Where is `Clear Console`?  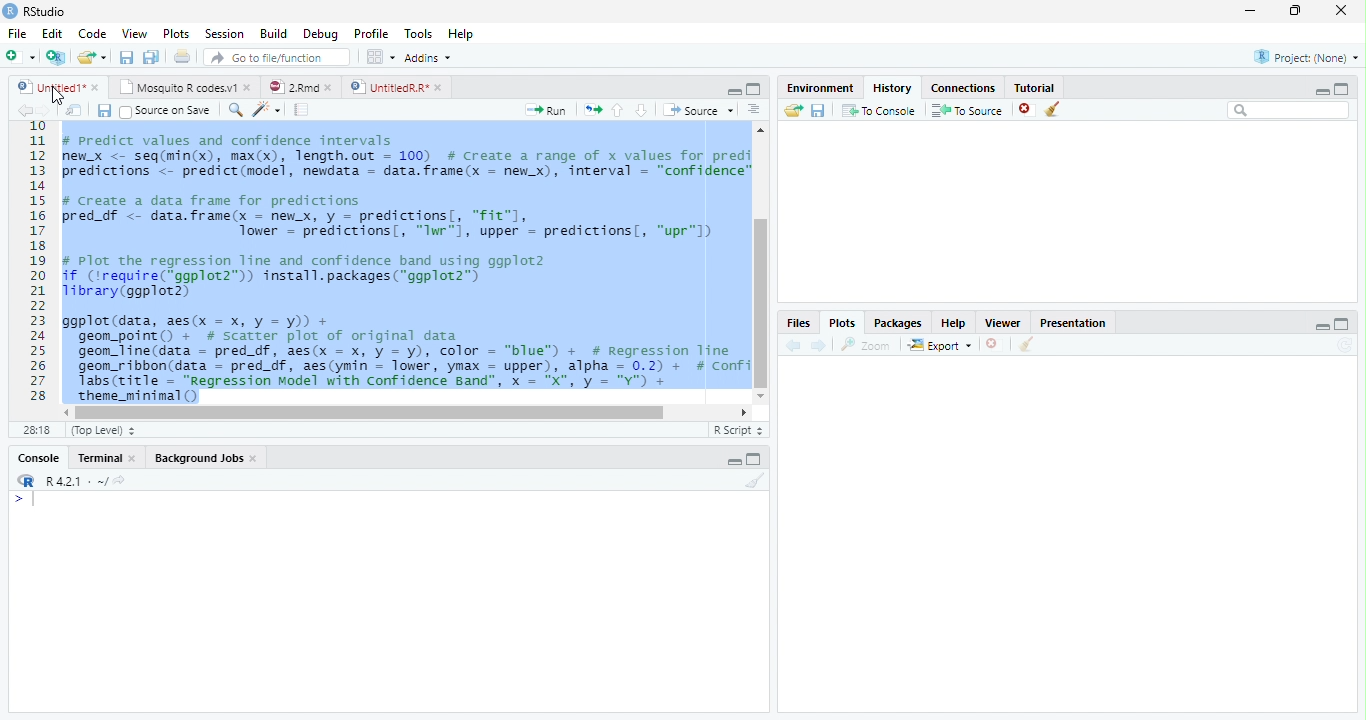 Clear Console is located at coordinates (1053, 109).